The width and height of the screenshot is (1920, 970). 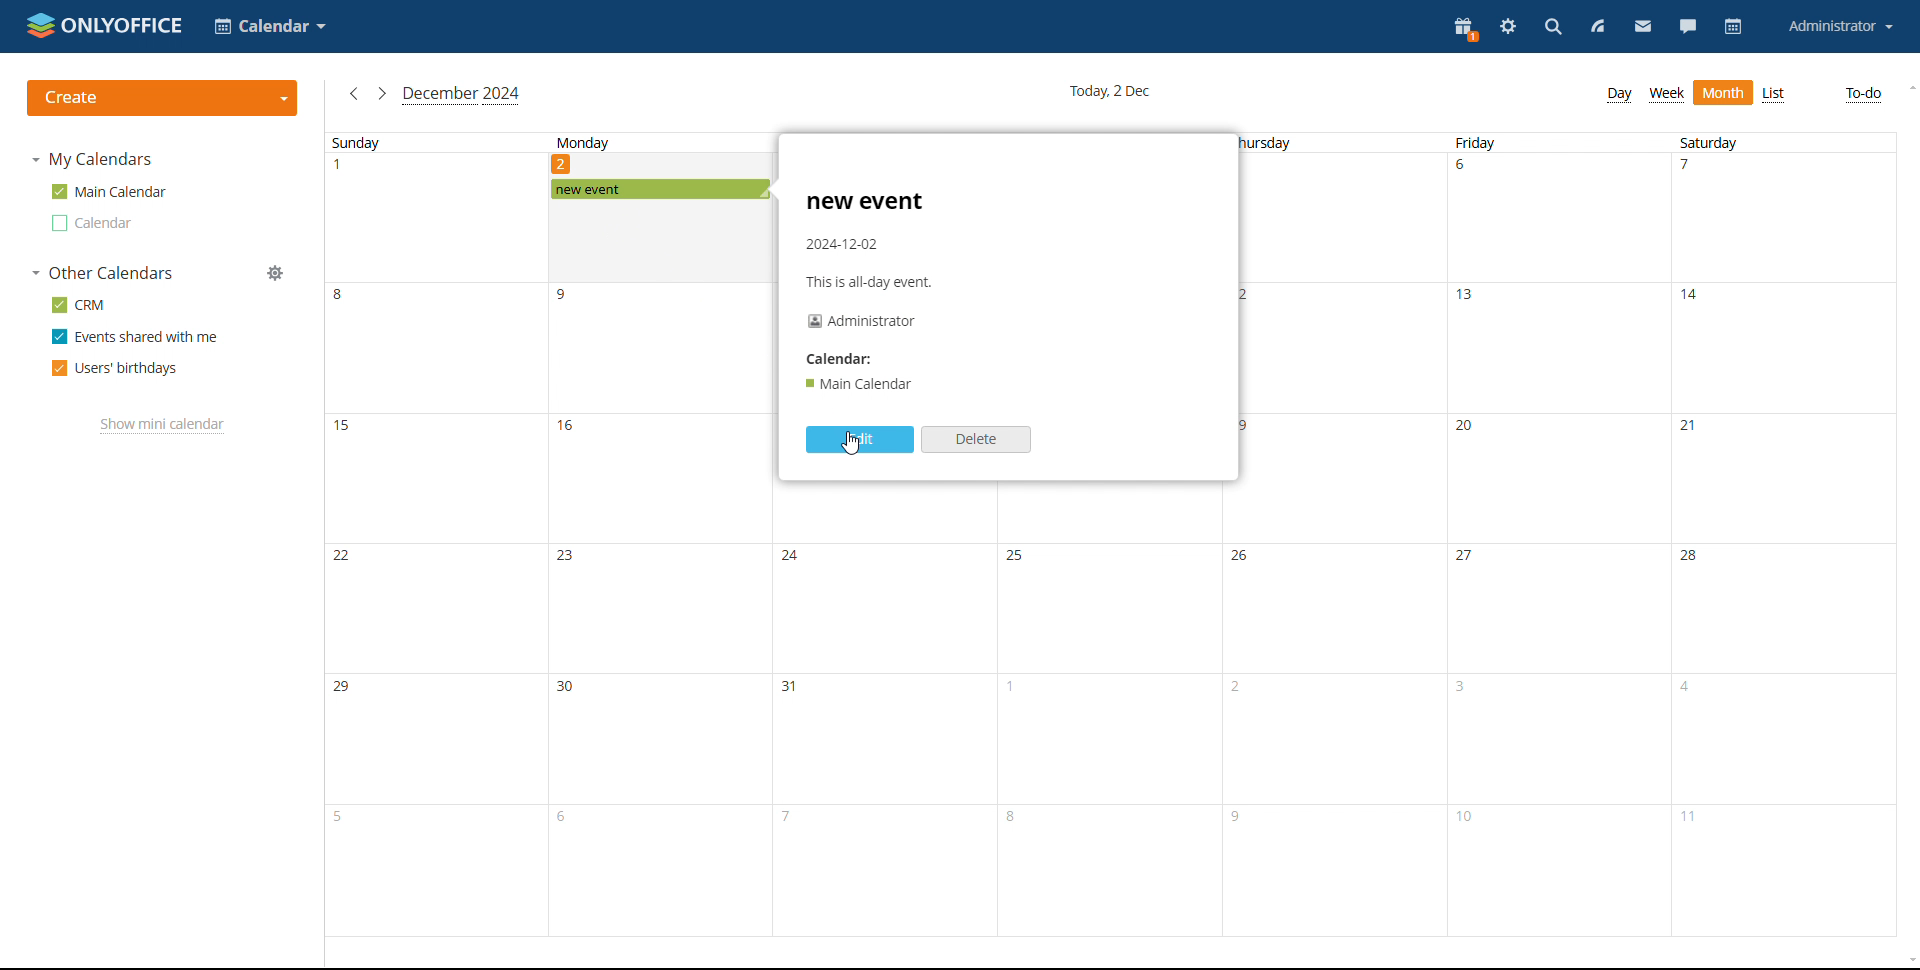 What do you see at coordinates (134, 337) in the screenshot?
I see `events shared with me` at bounding box center [134, 337].